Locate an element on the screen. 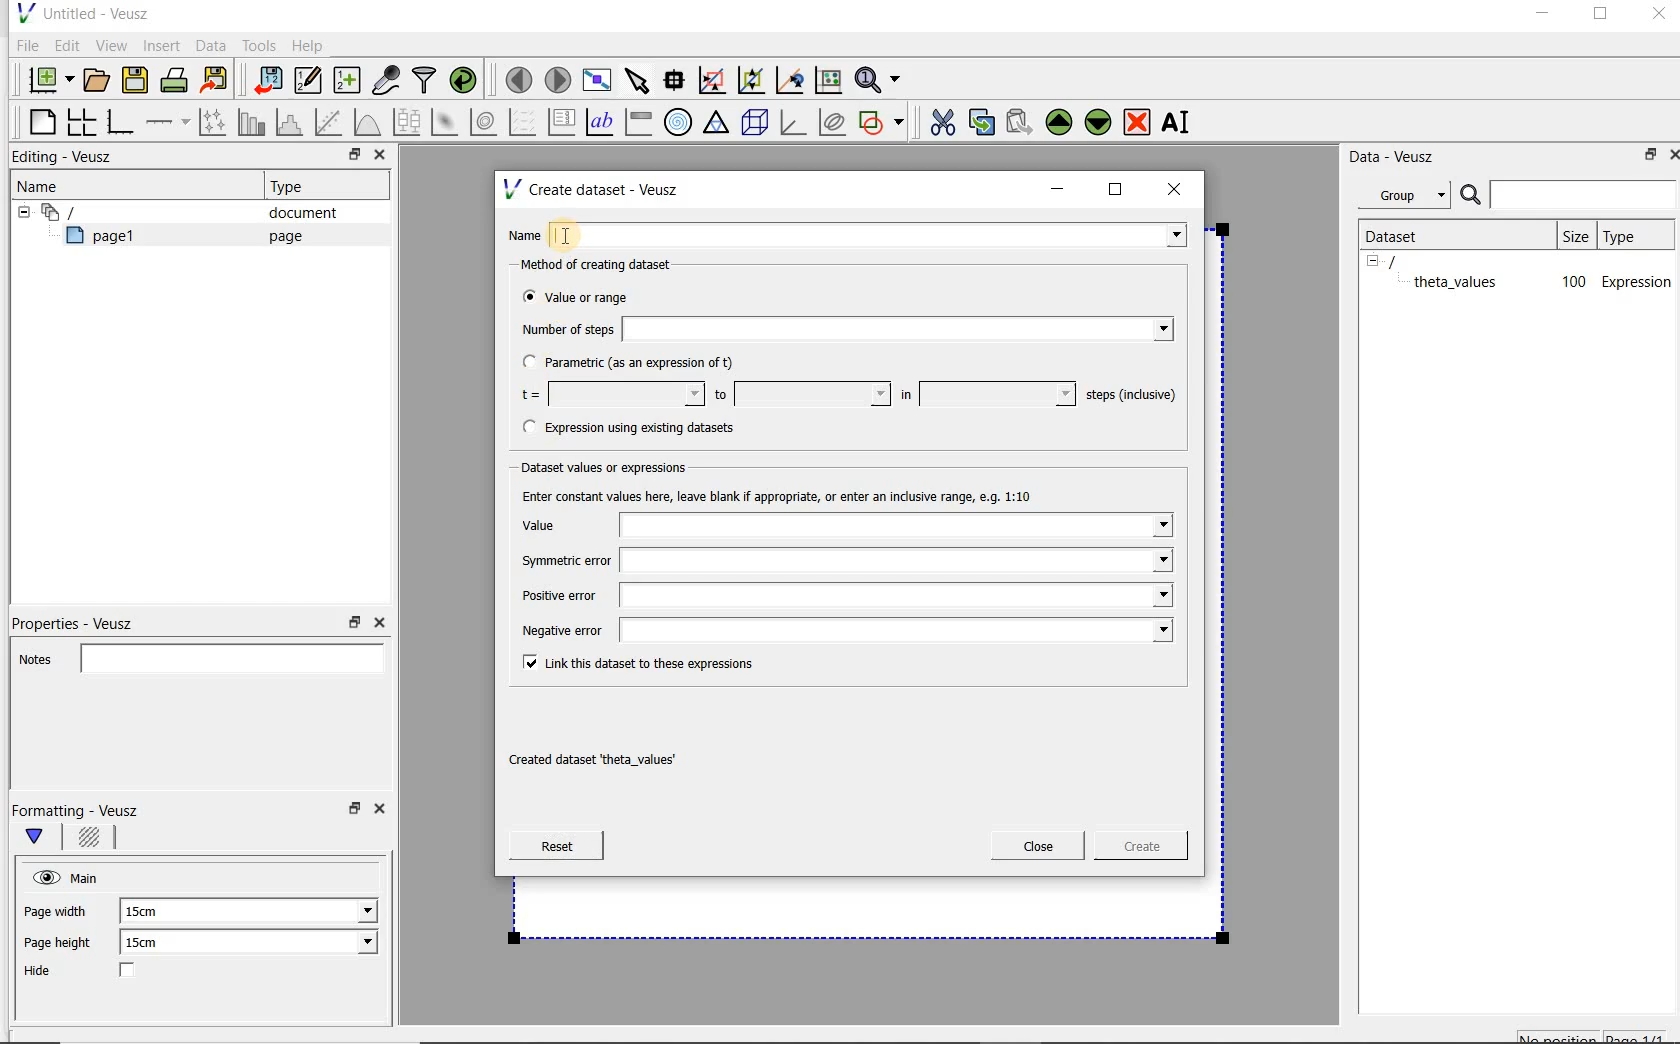 The image size is (1680, 1044). Number of steps is located at coordinates (841, 329).